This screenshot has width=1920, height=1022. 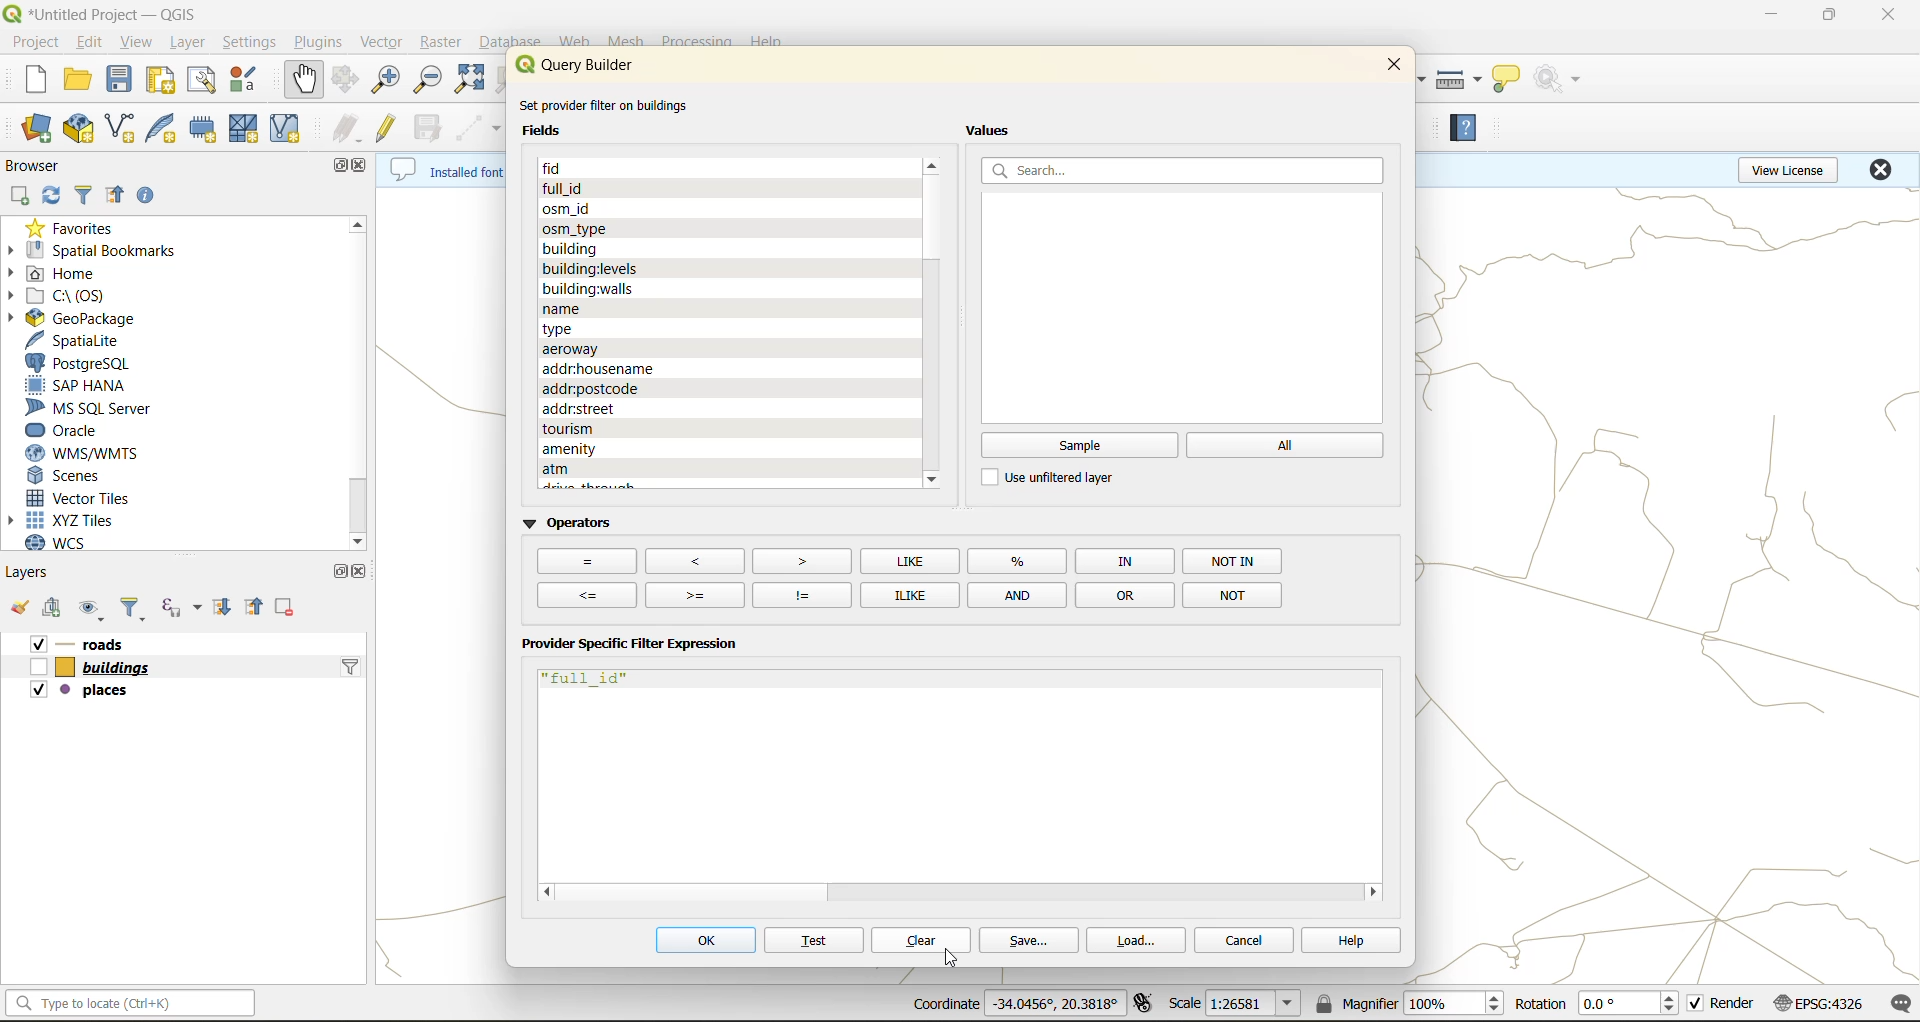 I want to click on browser, so click(x=34, y=163).